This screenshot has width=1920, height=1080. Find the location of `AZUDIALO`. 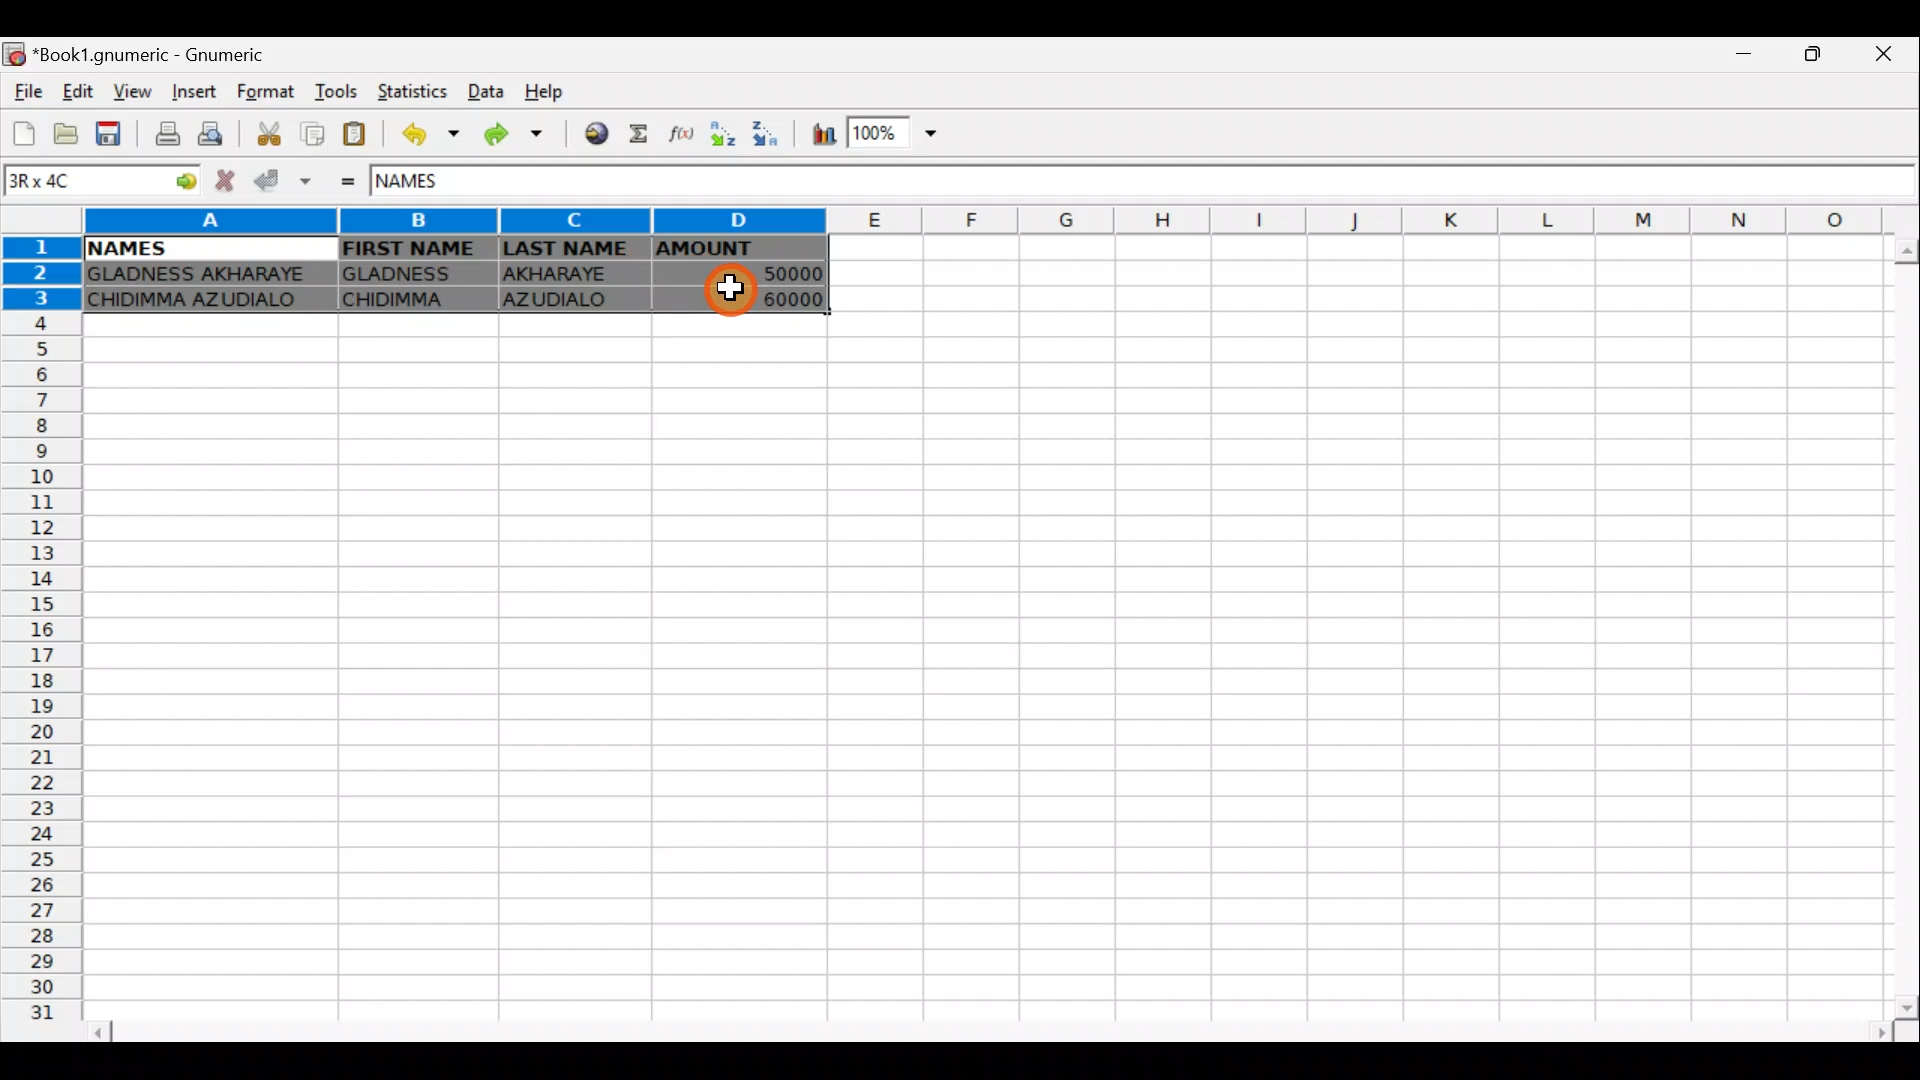

AZUDIALO is located at coordinates (566, 302).